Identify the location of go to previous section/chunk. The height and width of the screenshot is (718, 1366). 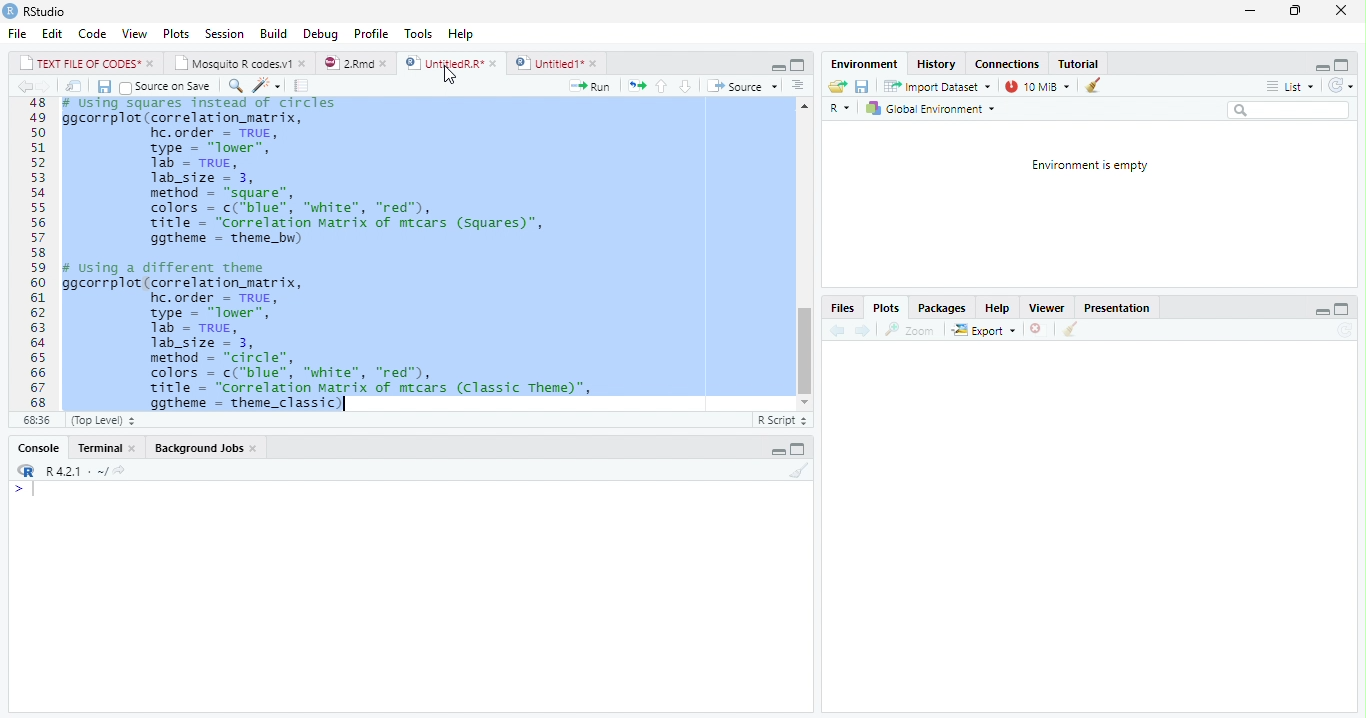
(661, 86).